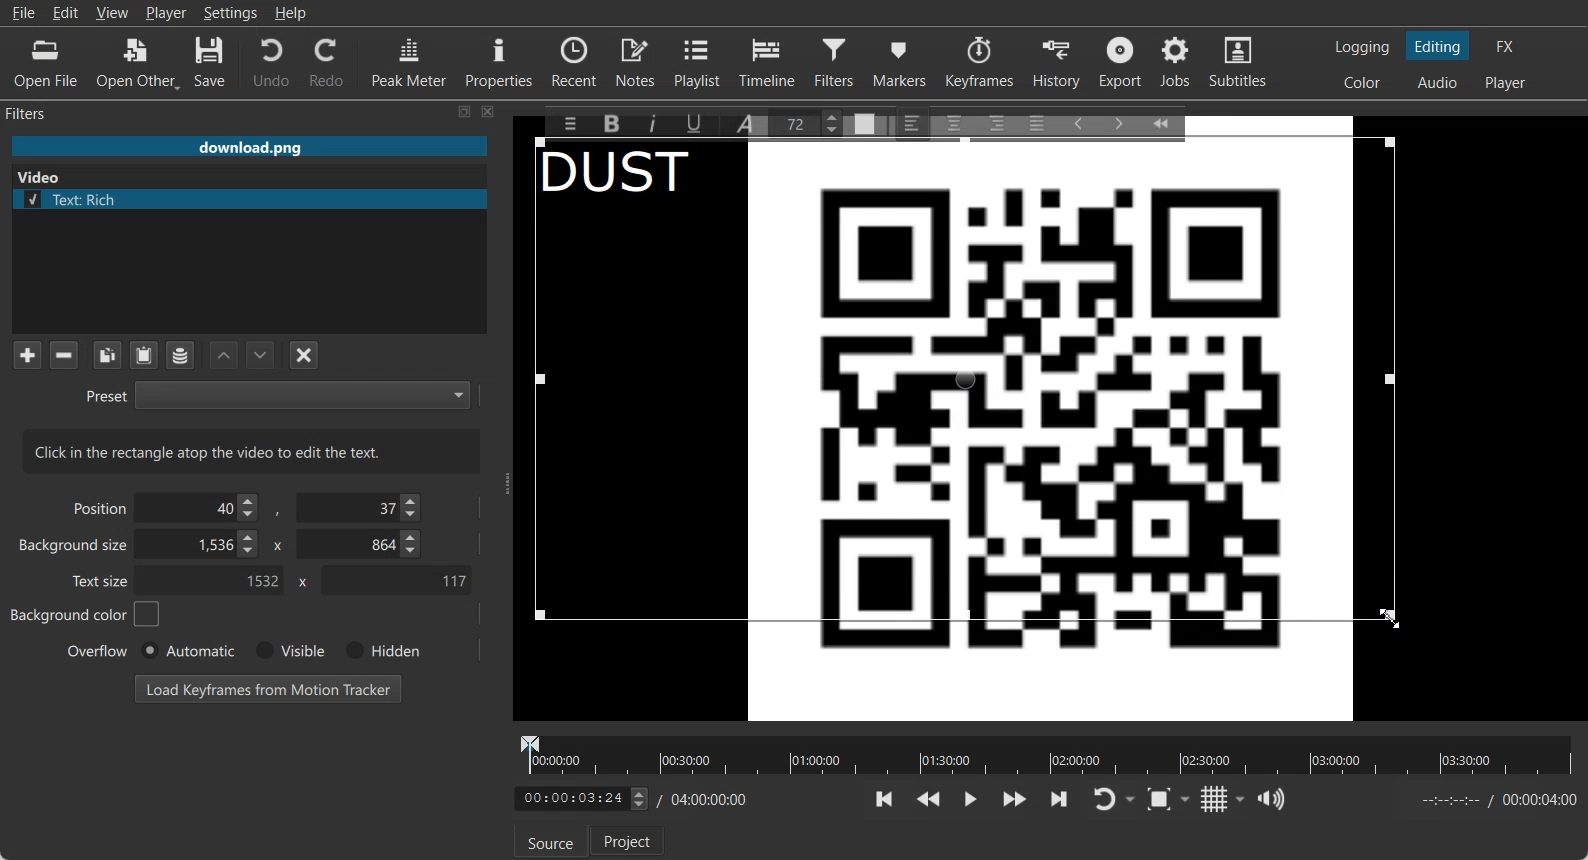  What do you see at coordinates (299, 582) in the screenshot?
I see `x` at bounding box center [299, 582].